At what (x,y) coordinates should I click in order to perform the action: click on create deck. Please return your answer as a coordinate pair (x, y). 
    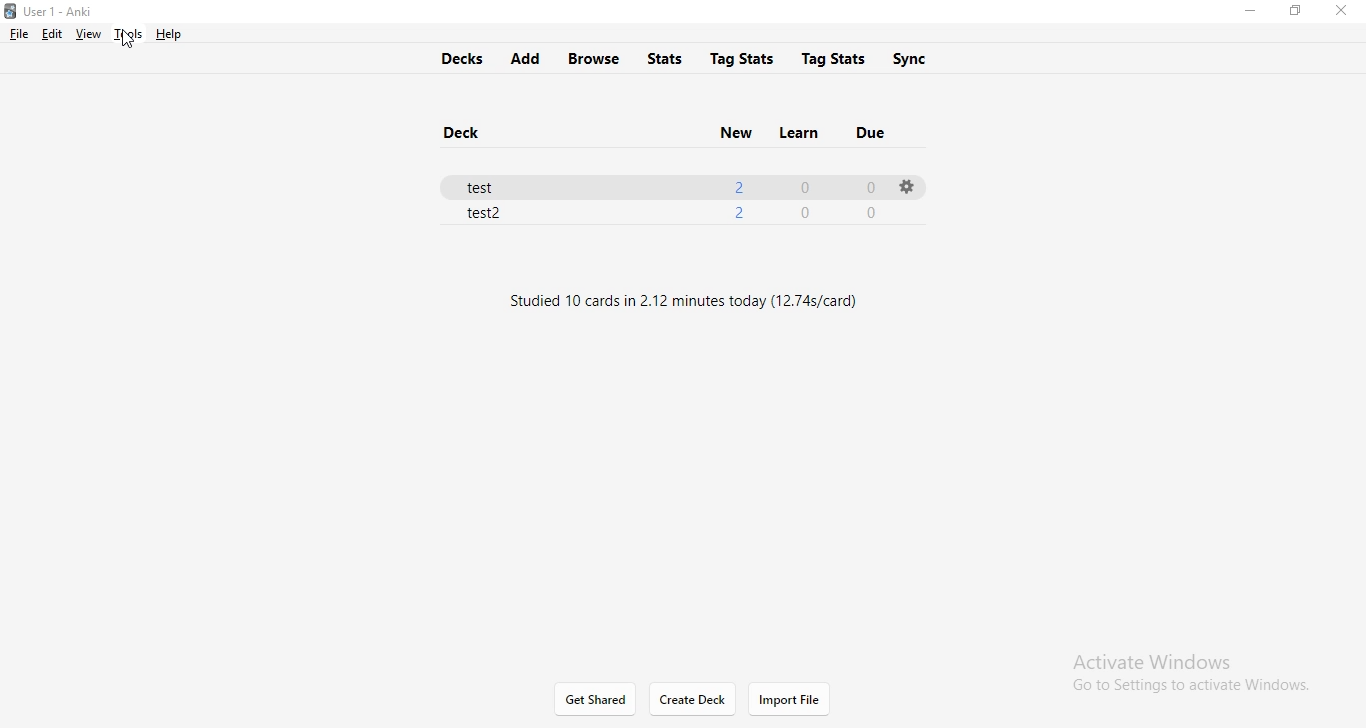
    Looking at the image, I should click on (694, 699).